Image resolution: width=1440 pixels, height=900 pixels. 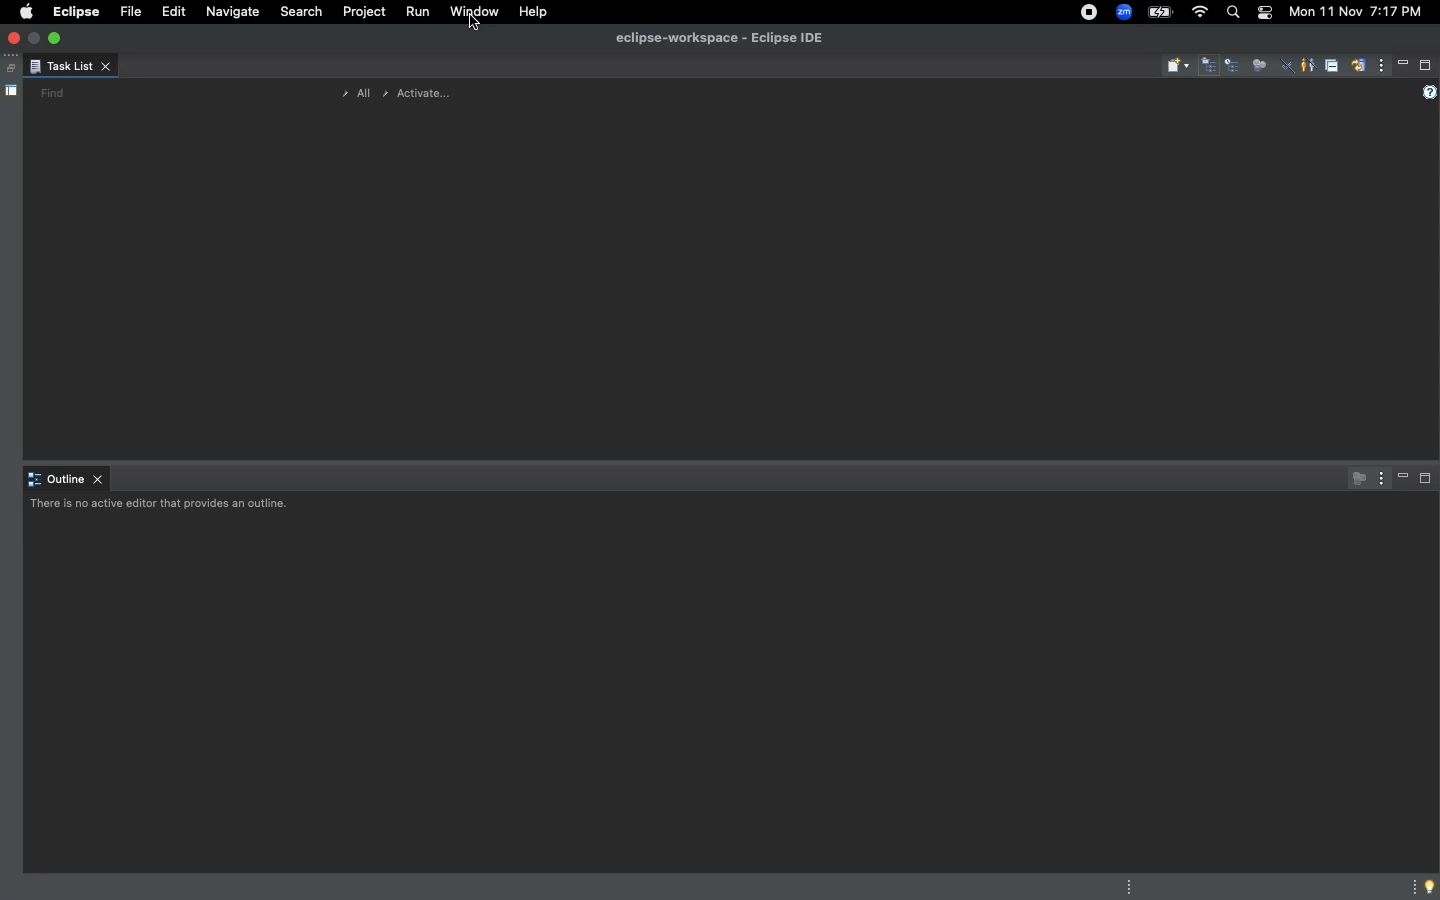 What do you see at coordinates (1354, 12) in the screenshot?
I see `Date/time` at bounding box center [1354, 12].